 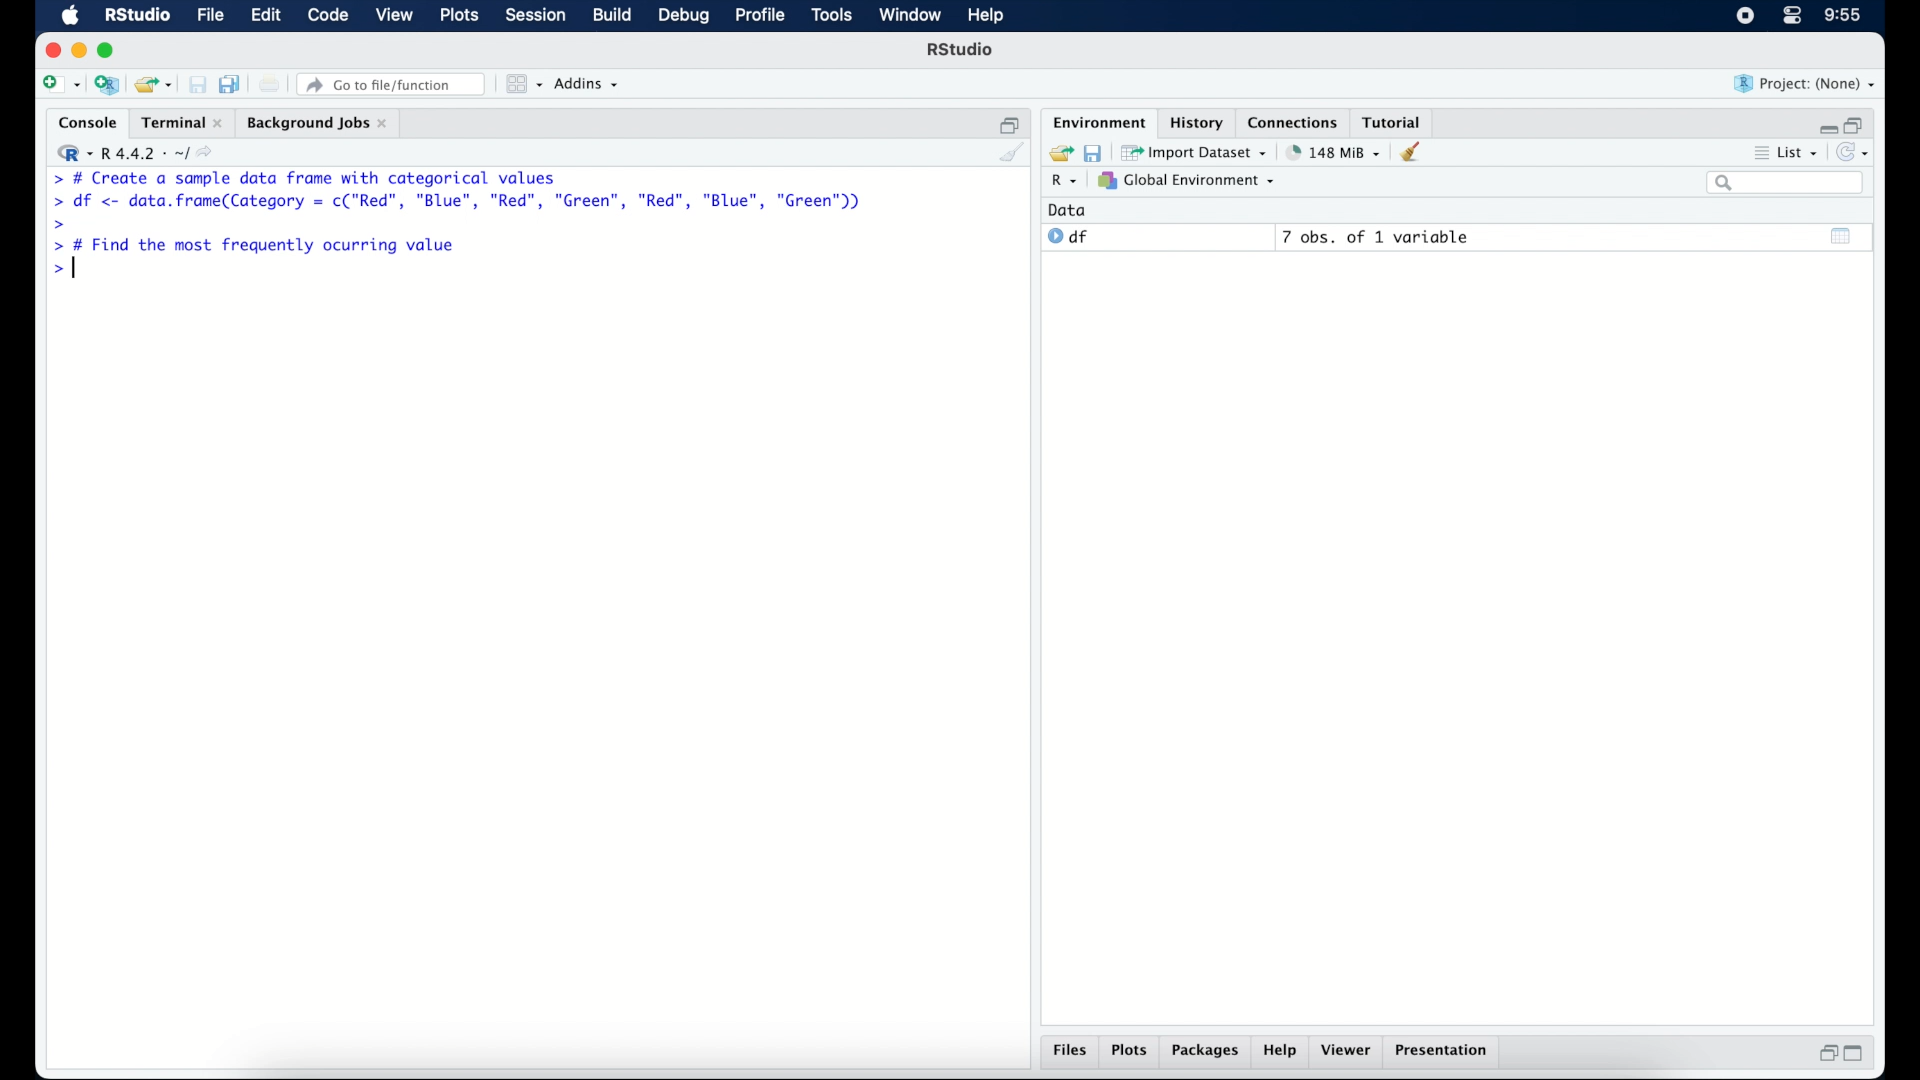 I want to click on global environment, so click(x=1193, y=181).